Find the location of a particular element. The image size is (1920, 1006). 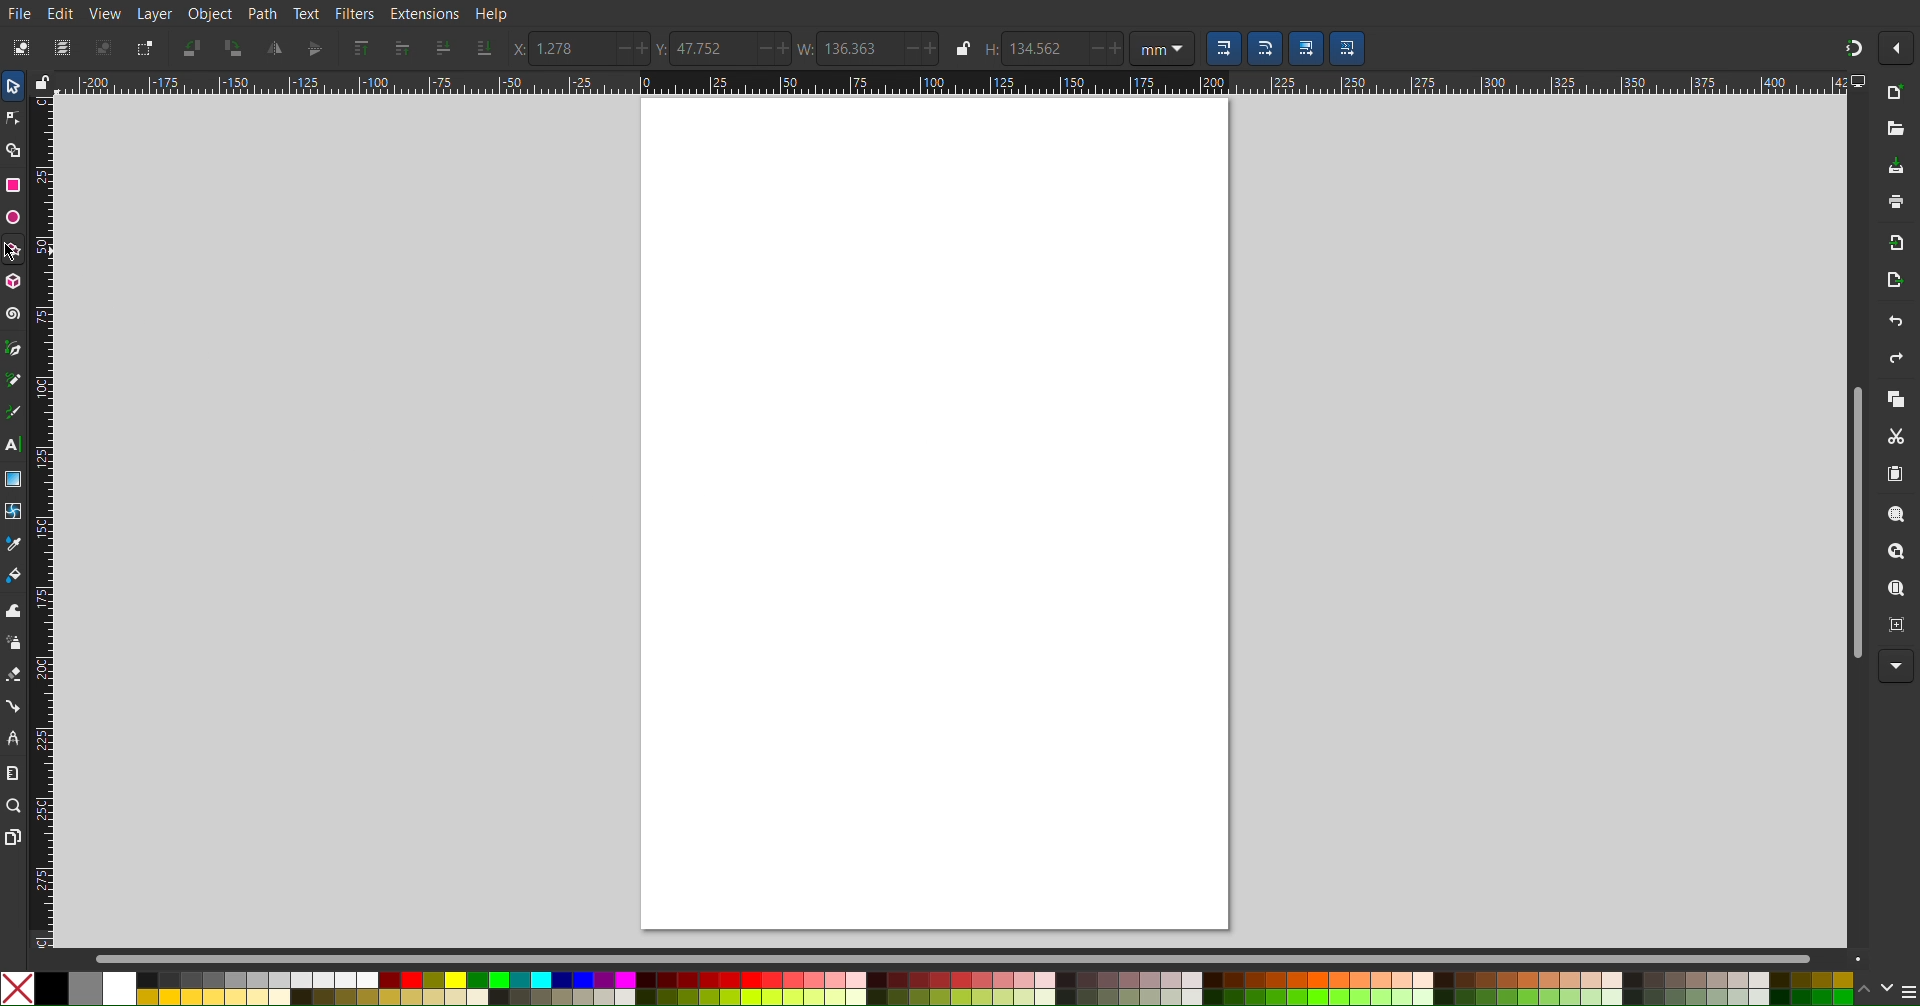

Spiral is located at coordinates (14, 313).